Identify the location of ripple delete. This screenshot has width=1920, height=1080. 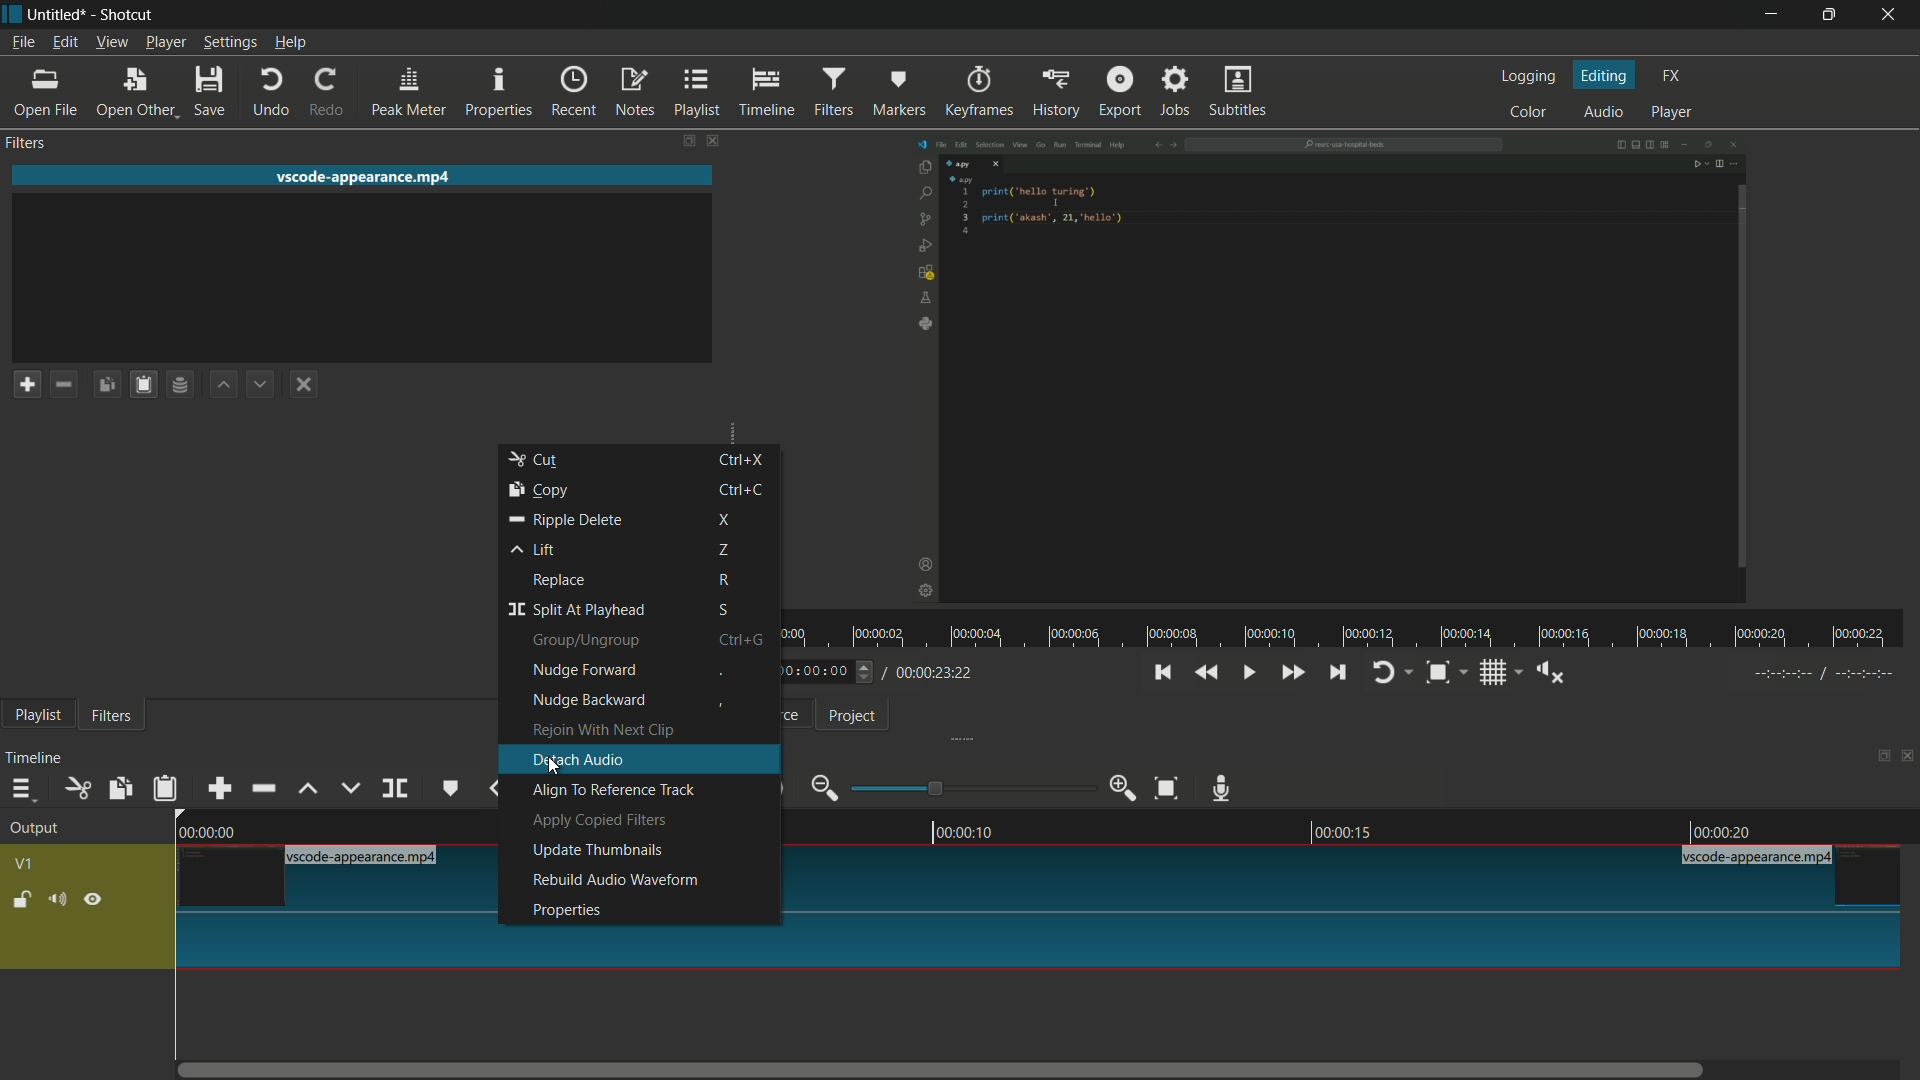
(262, 788).